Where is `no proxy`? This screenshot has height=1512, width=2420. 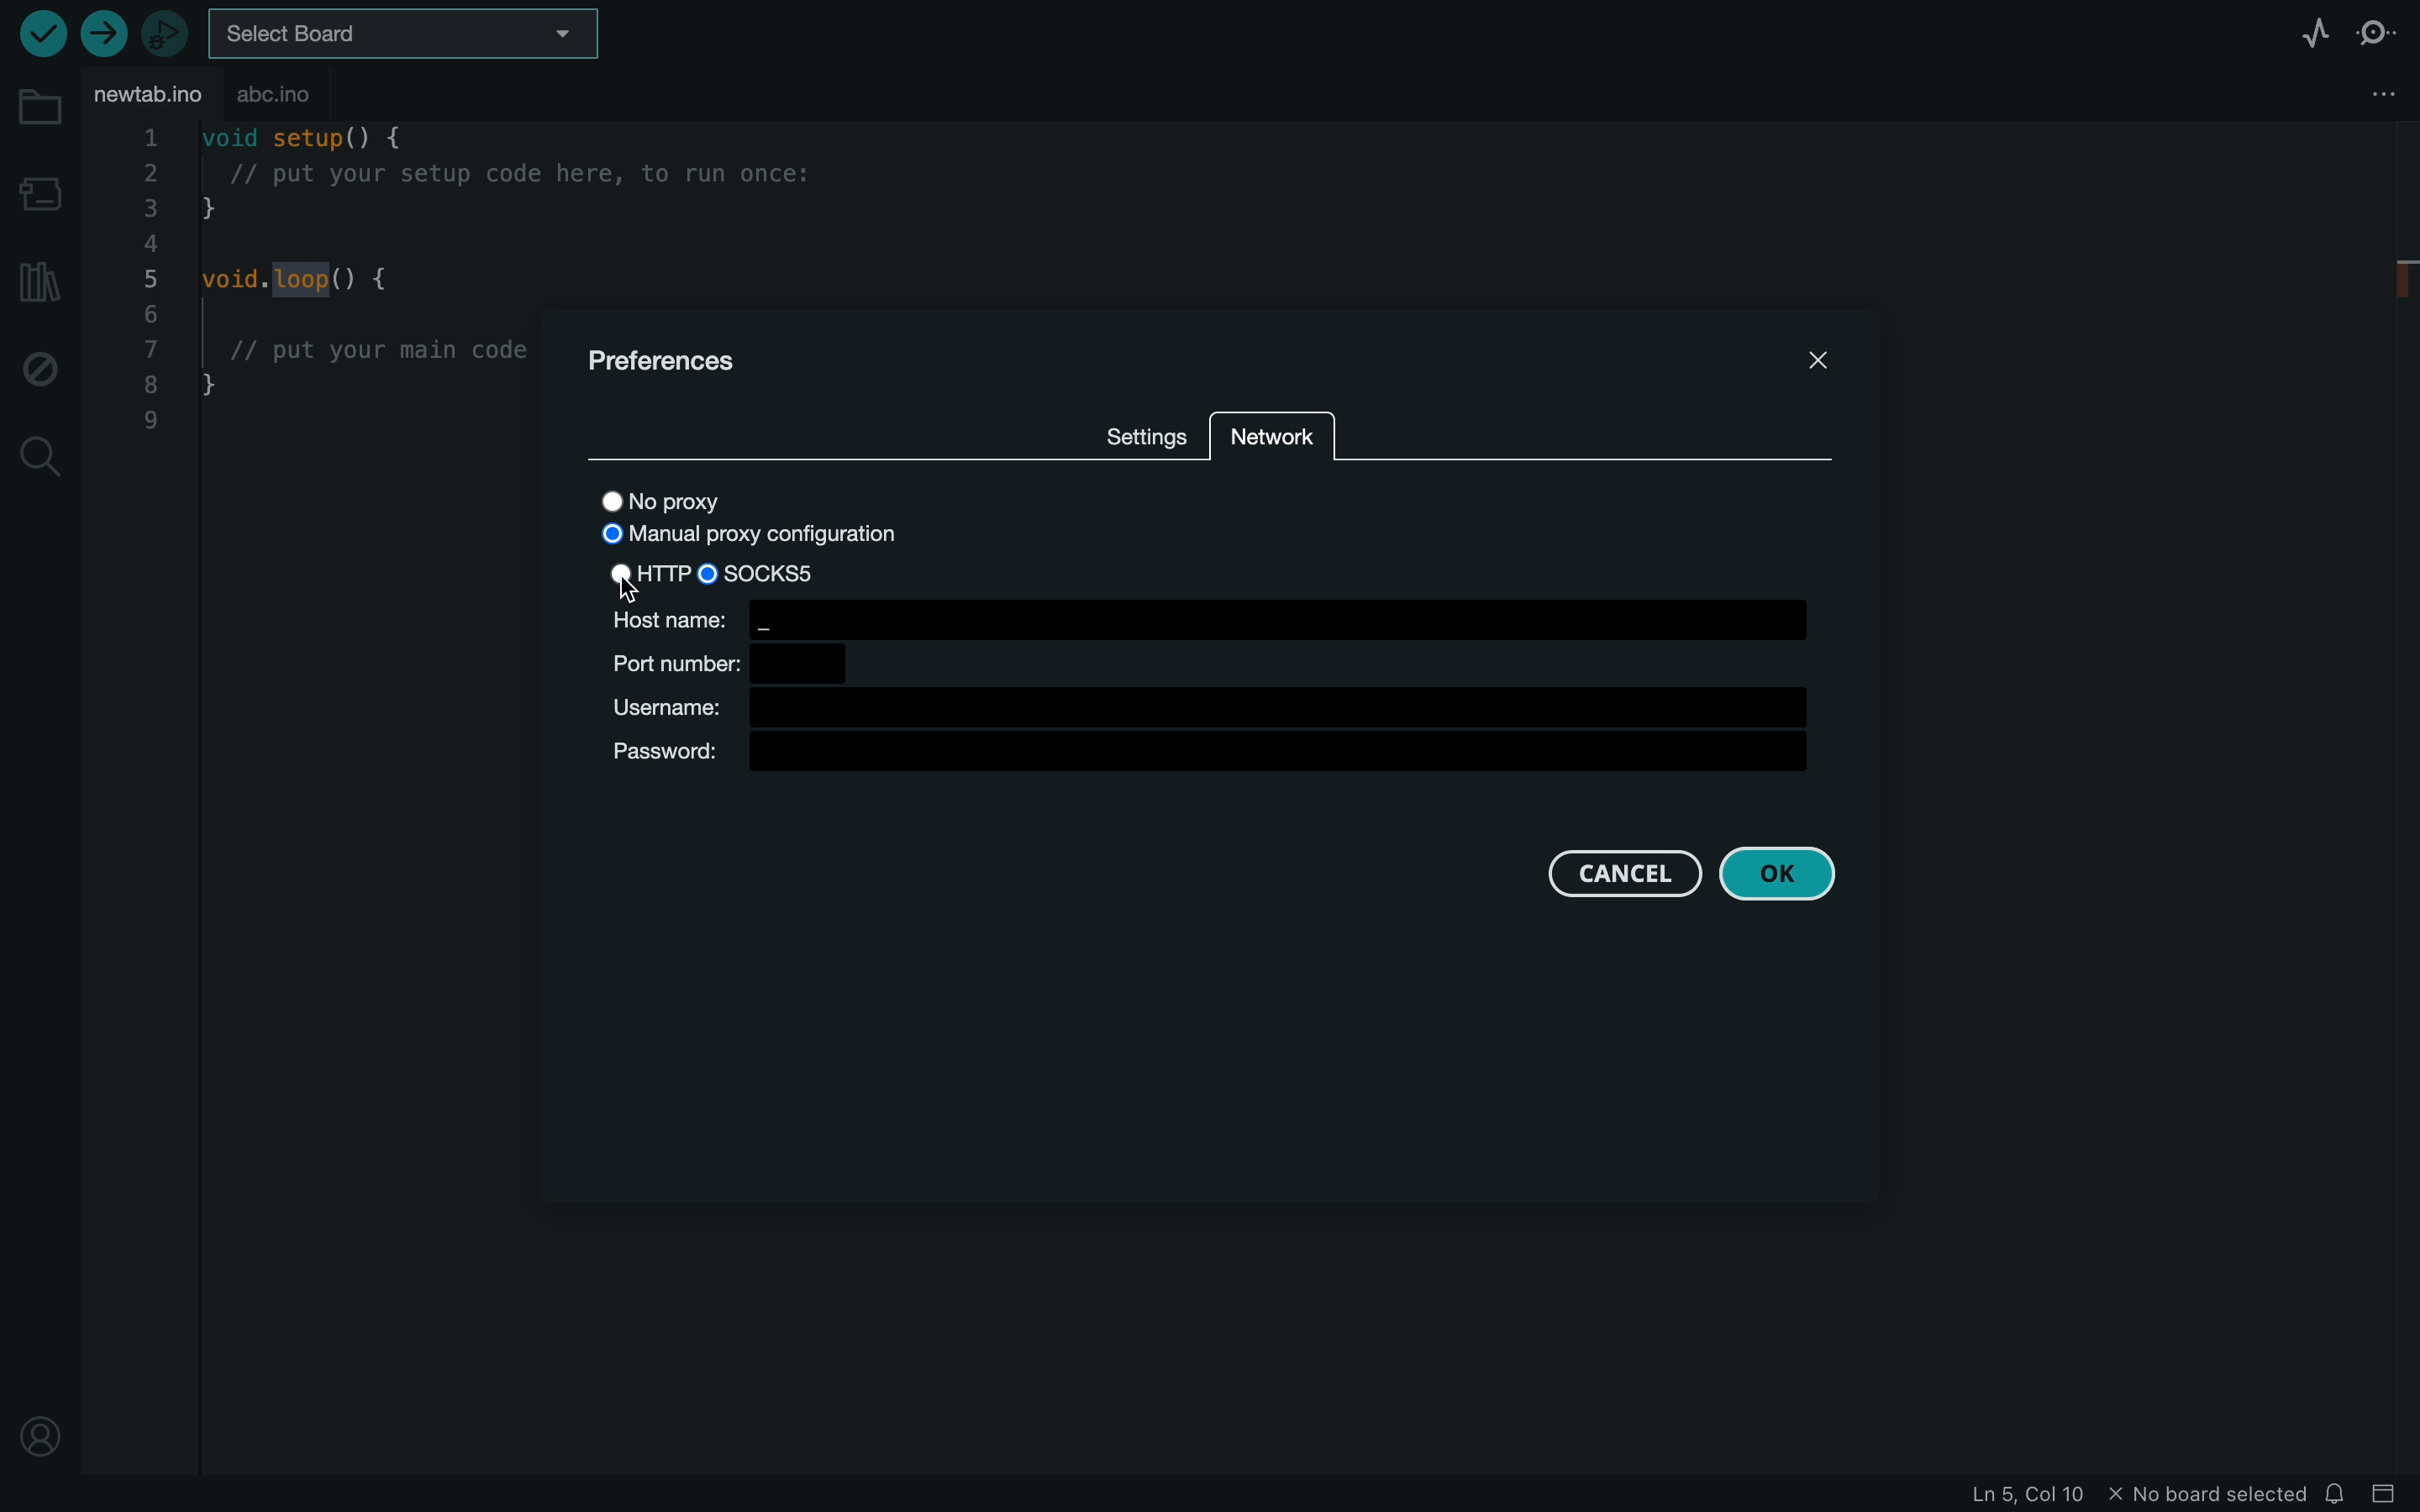
no proxy is located at coordinates (683, 498).